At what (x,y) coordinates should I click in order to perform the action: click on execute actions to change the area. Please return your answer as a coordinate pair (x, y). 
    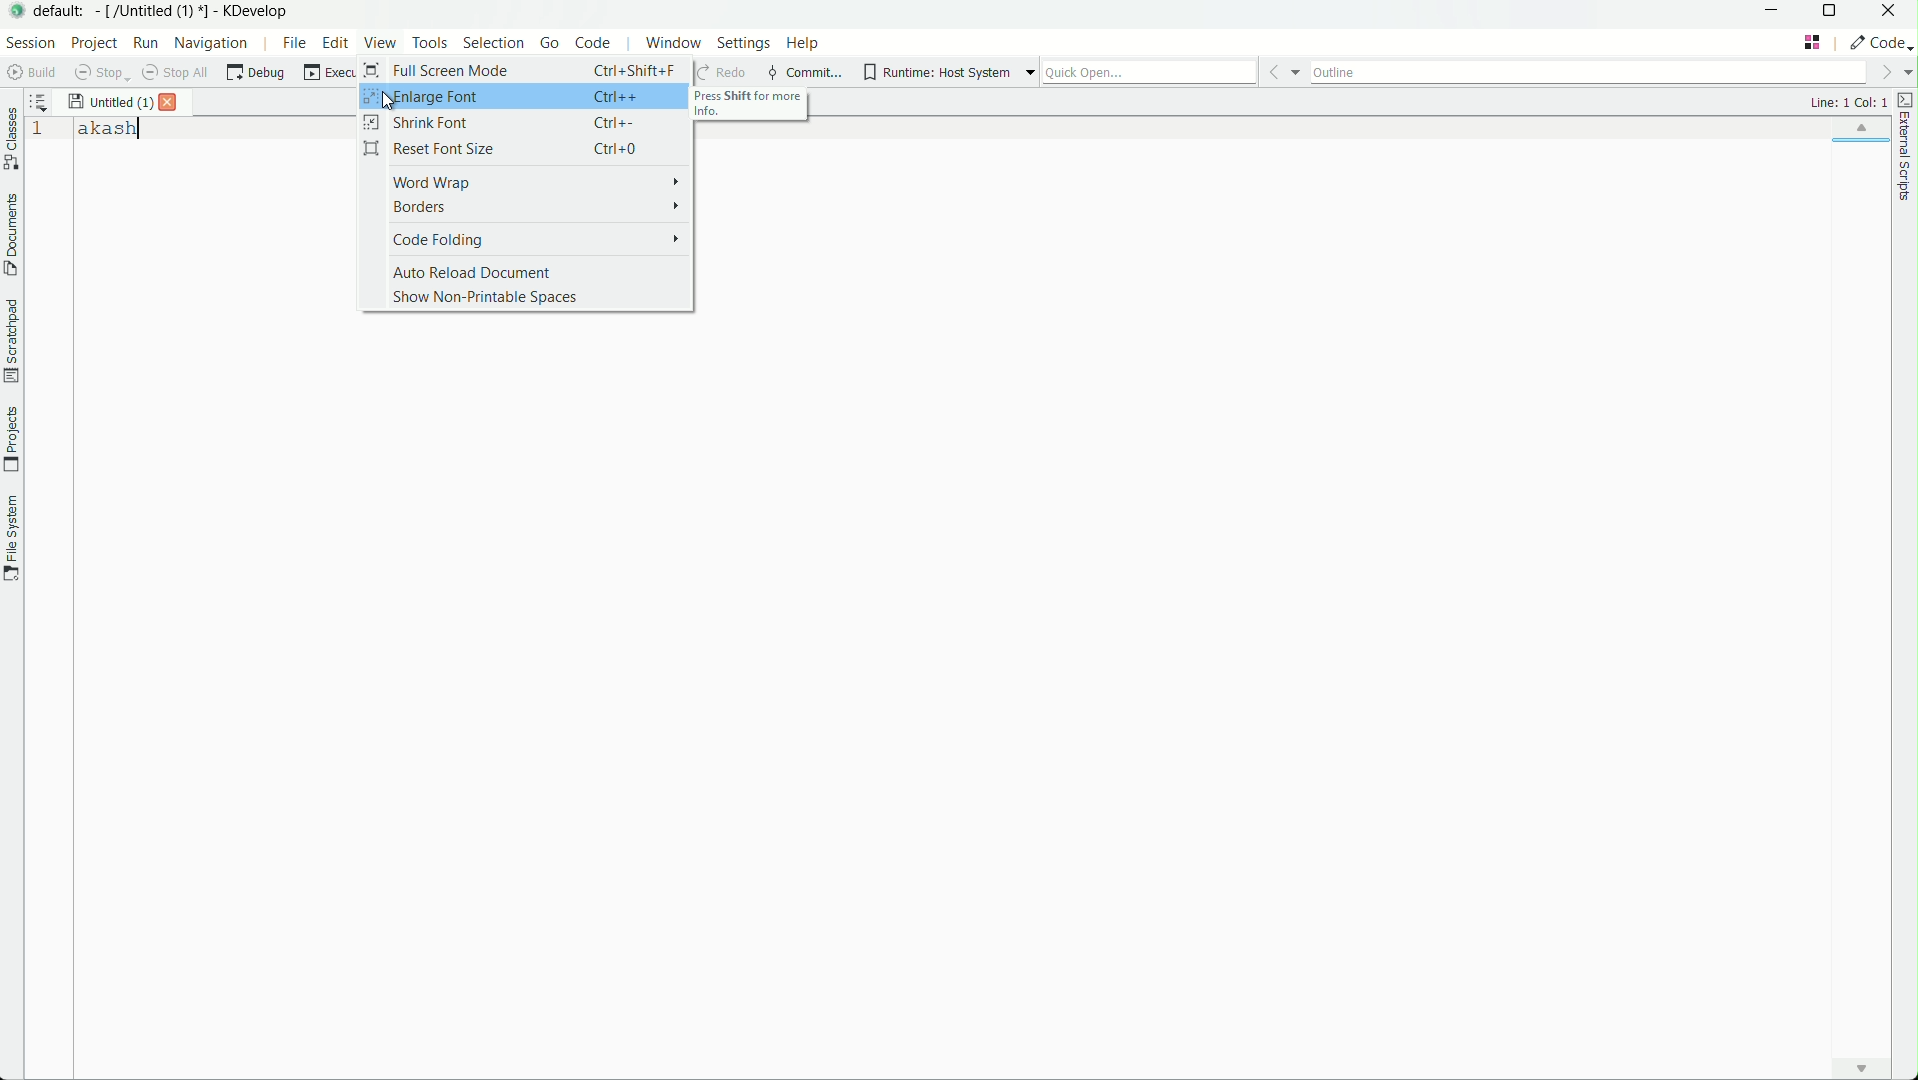
    Looking at the image, I should click on (1879, 43).